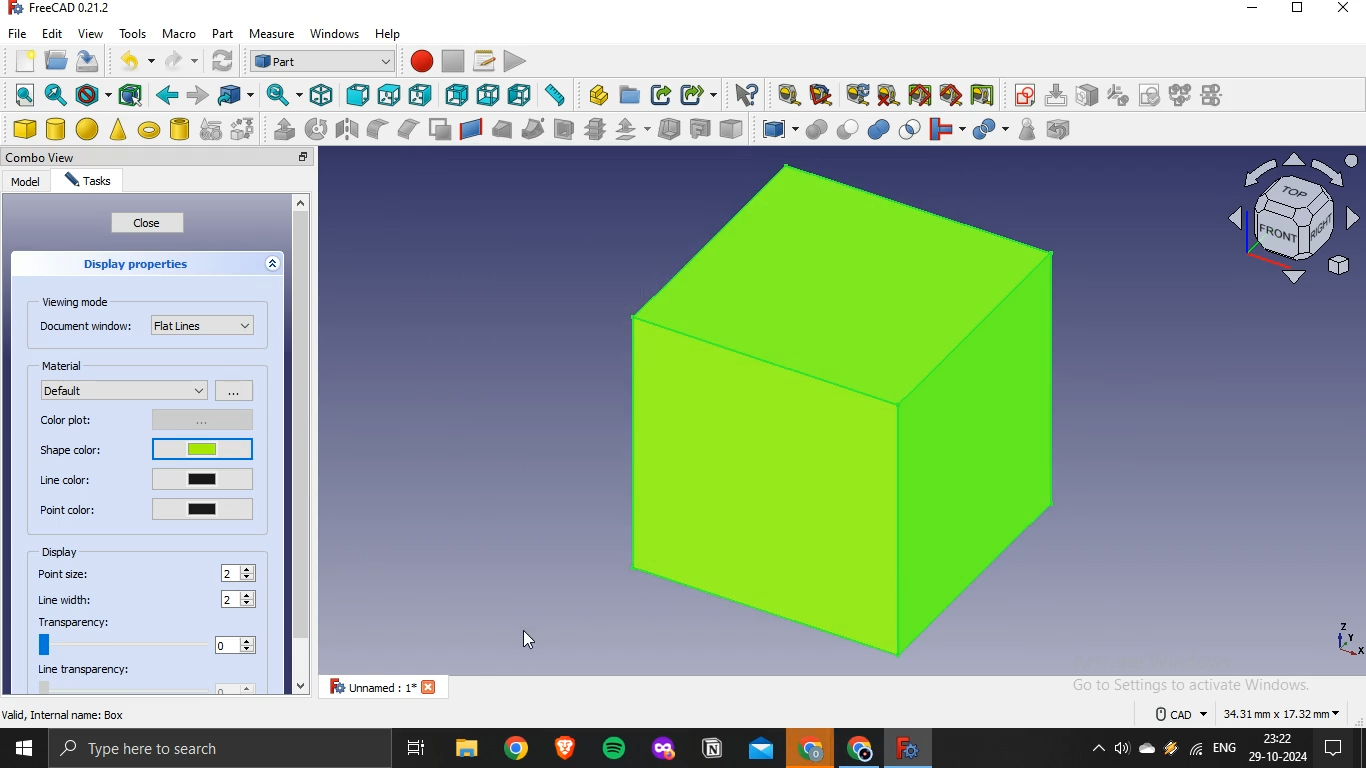 The width and height of the screenshot is (1366, 768). Describe the element at coordinates (789, 96) in the screenshot. I see `measure linear` at that location.